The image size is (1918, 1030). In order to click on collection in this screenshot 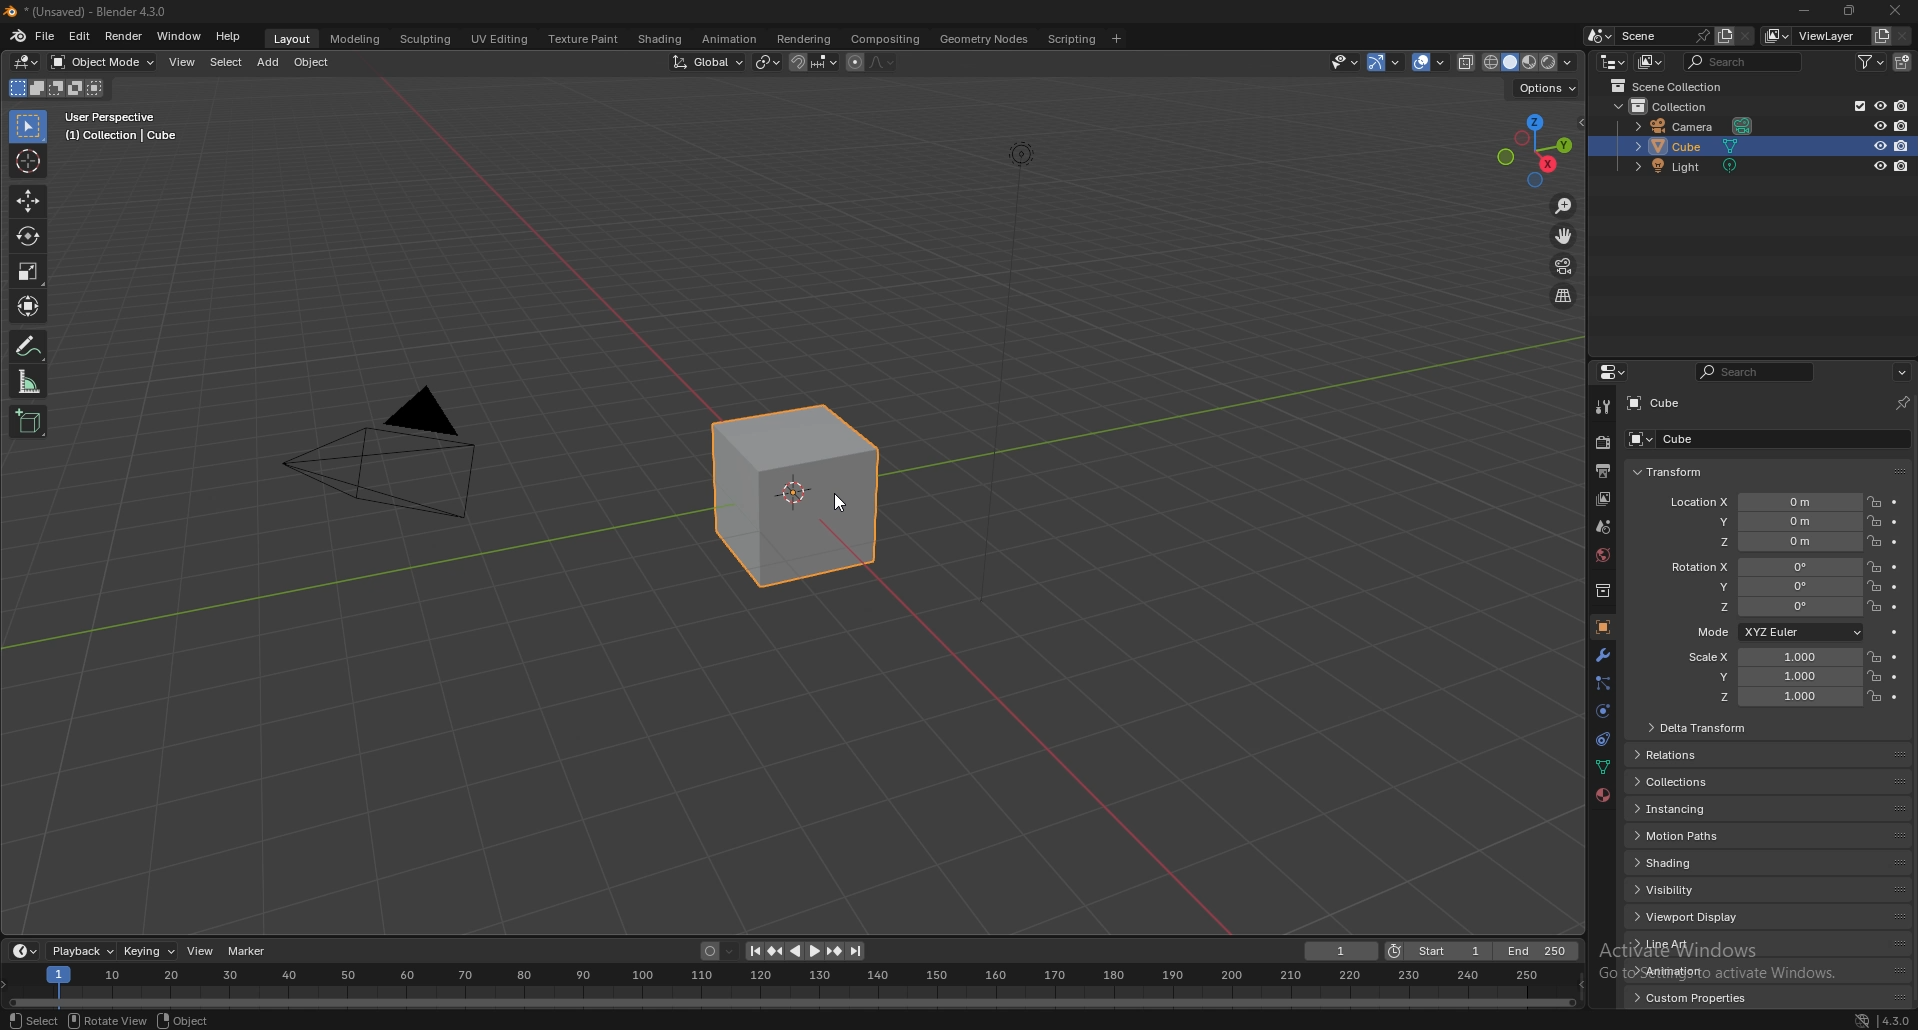, I will do `click(1674, 106)`.